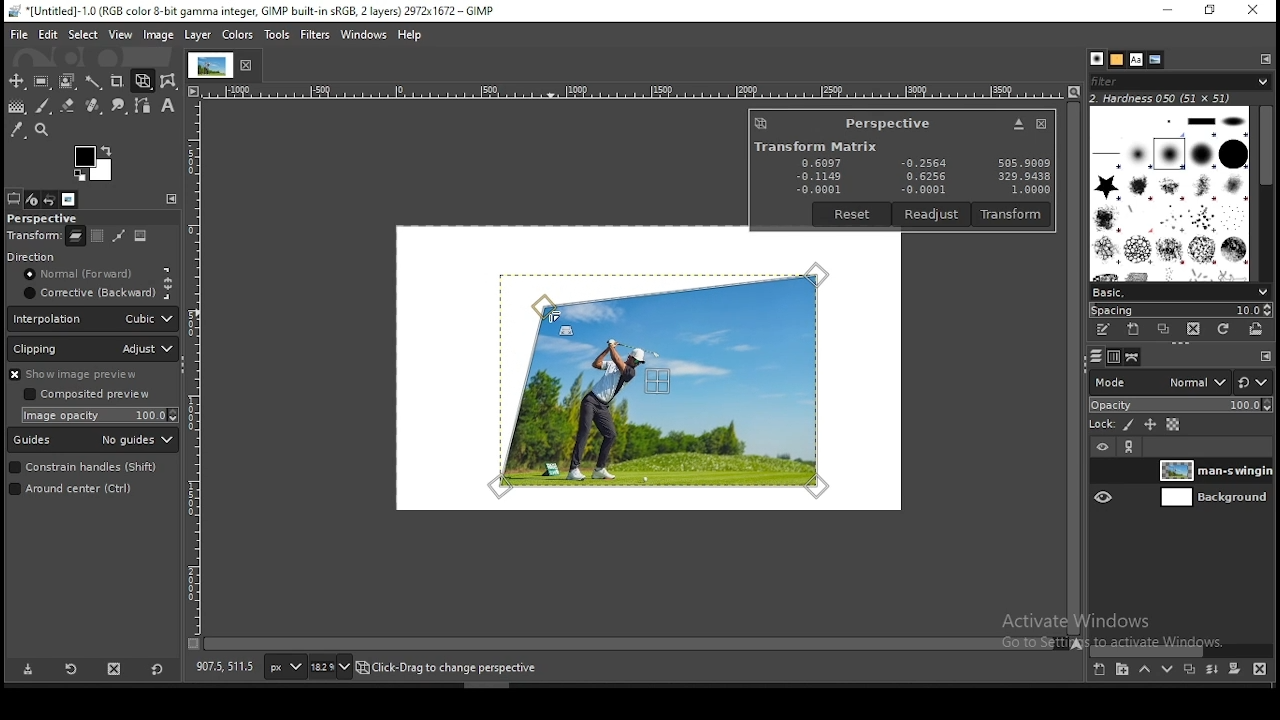  What do you see at coordinates (93, 319) in the screenshot?
I see `interpolation` at bounding box center [93, 319].